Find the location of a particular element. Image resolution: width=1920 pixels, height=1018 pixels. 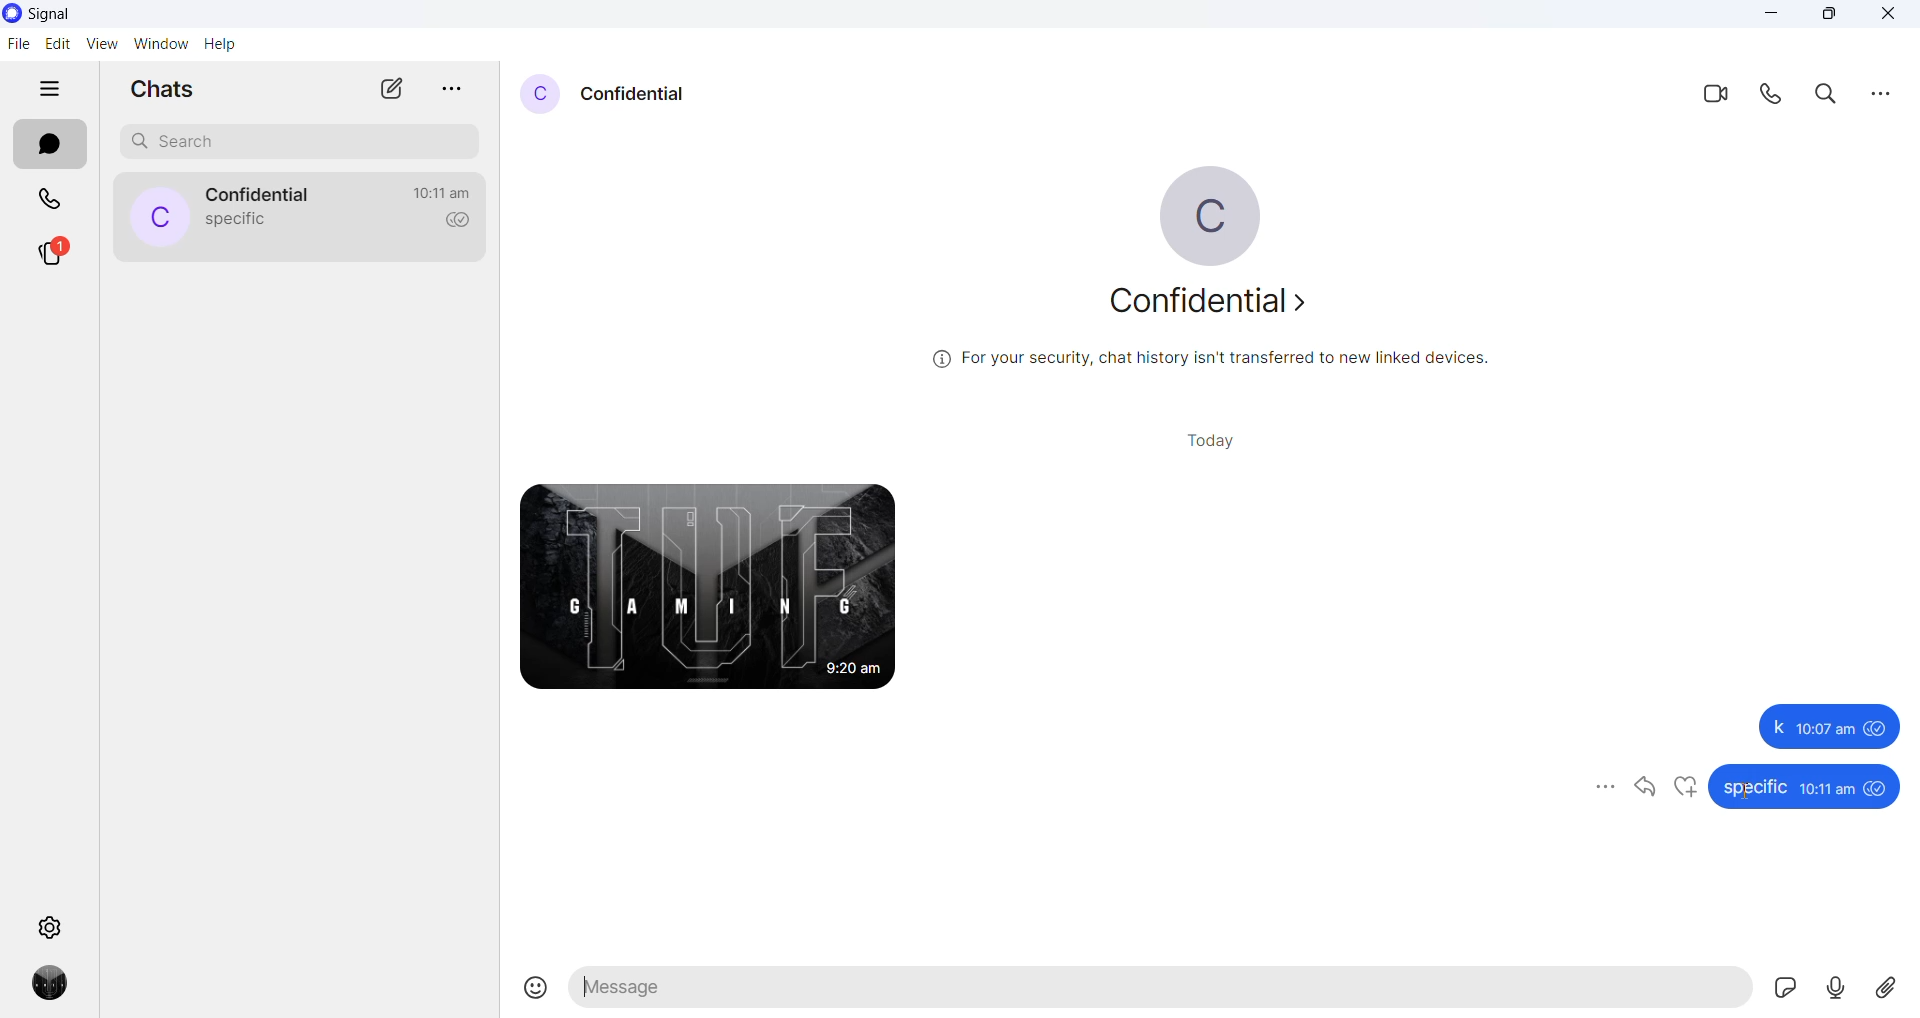

seen is located at coordinates (1878, 790).